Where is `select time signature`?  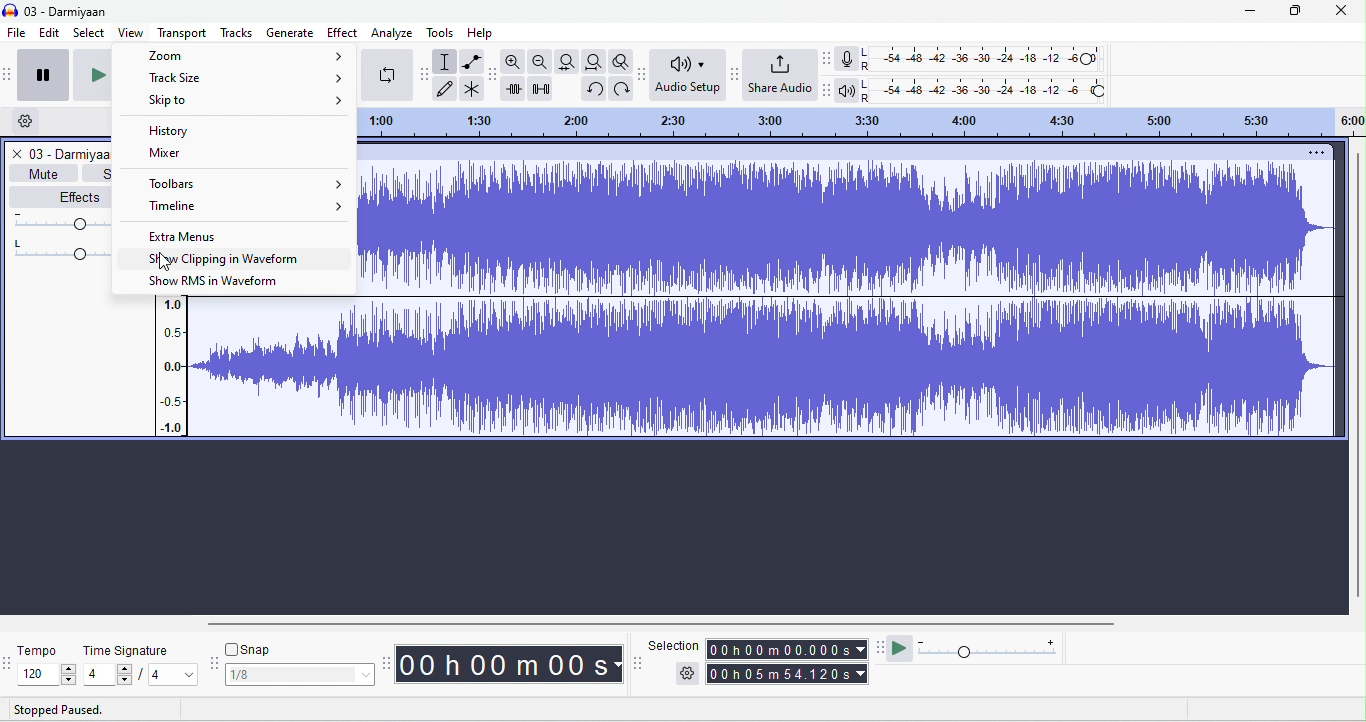 select time signature is located at coordinates (141, 676).